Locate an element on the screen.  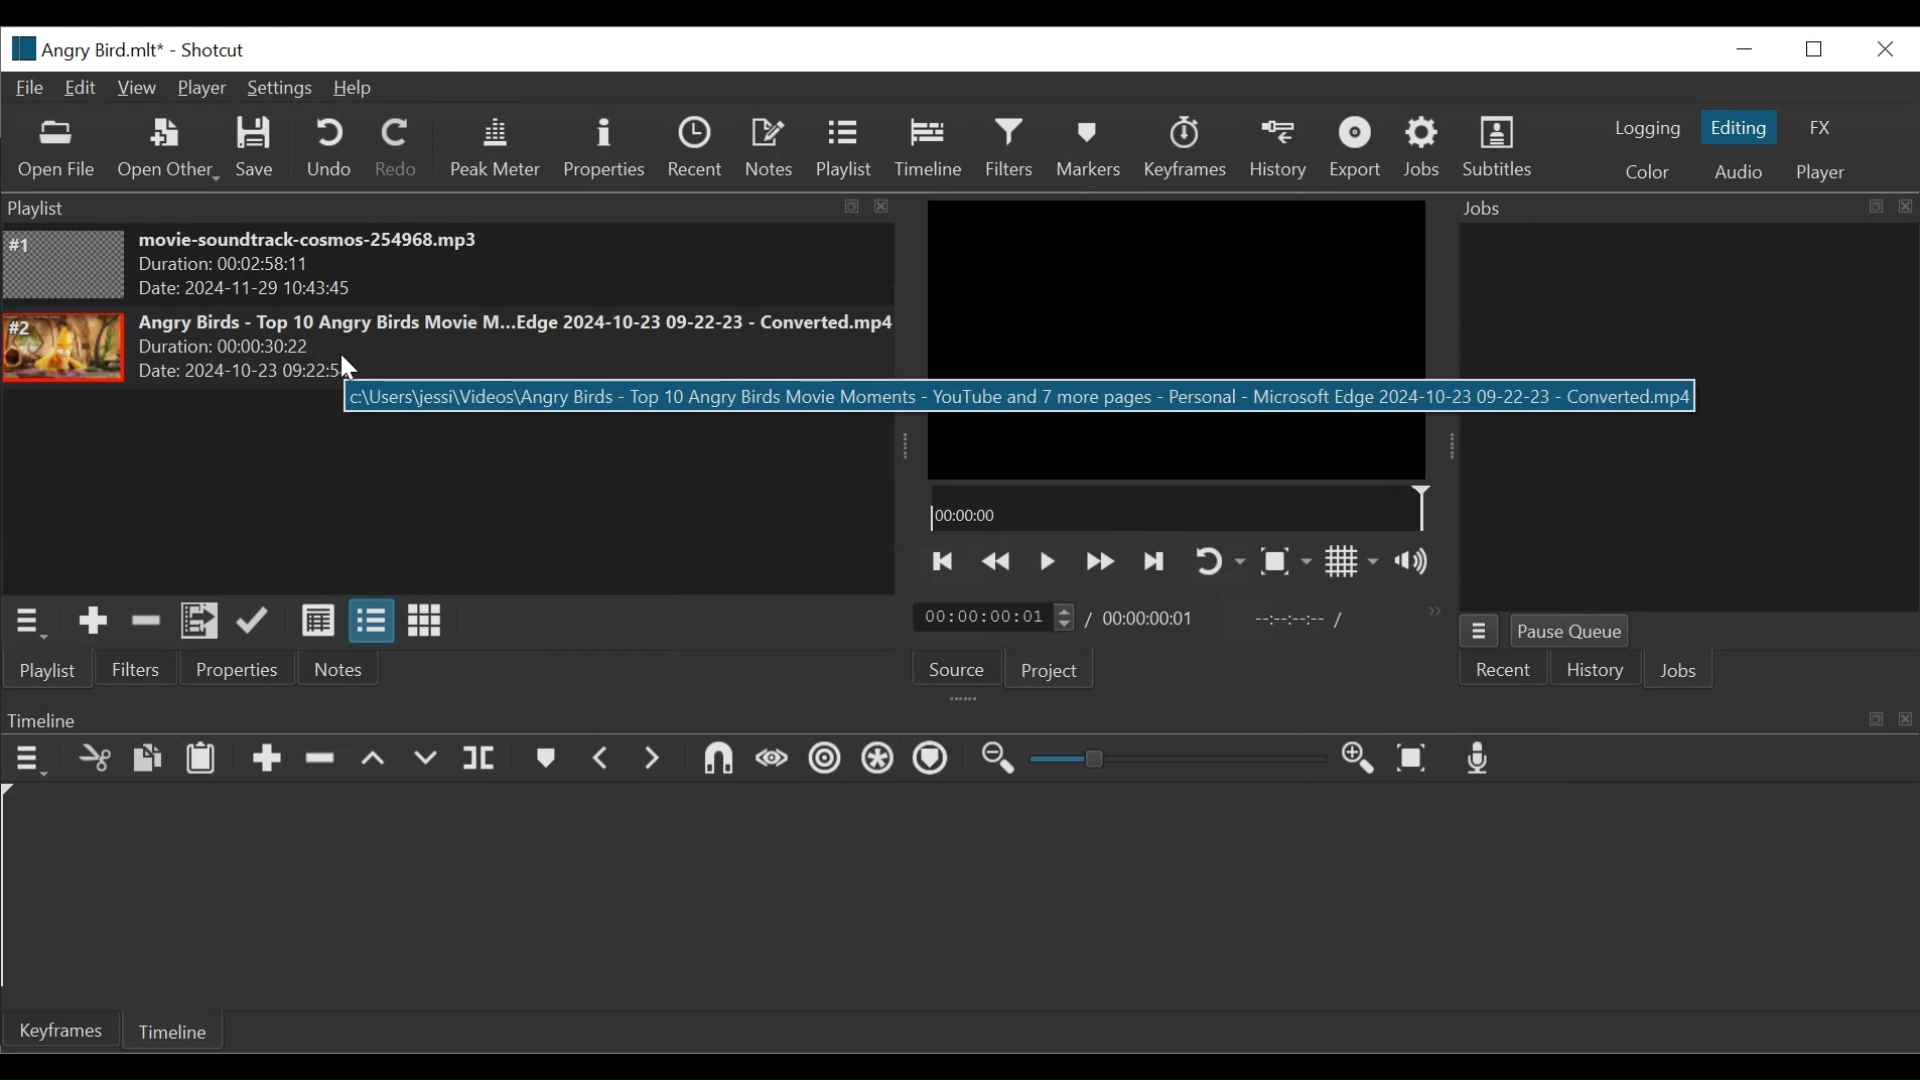
Previous marker is located at coordinates (601, 757).